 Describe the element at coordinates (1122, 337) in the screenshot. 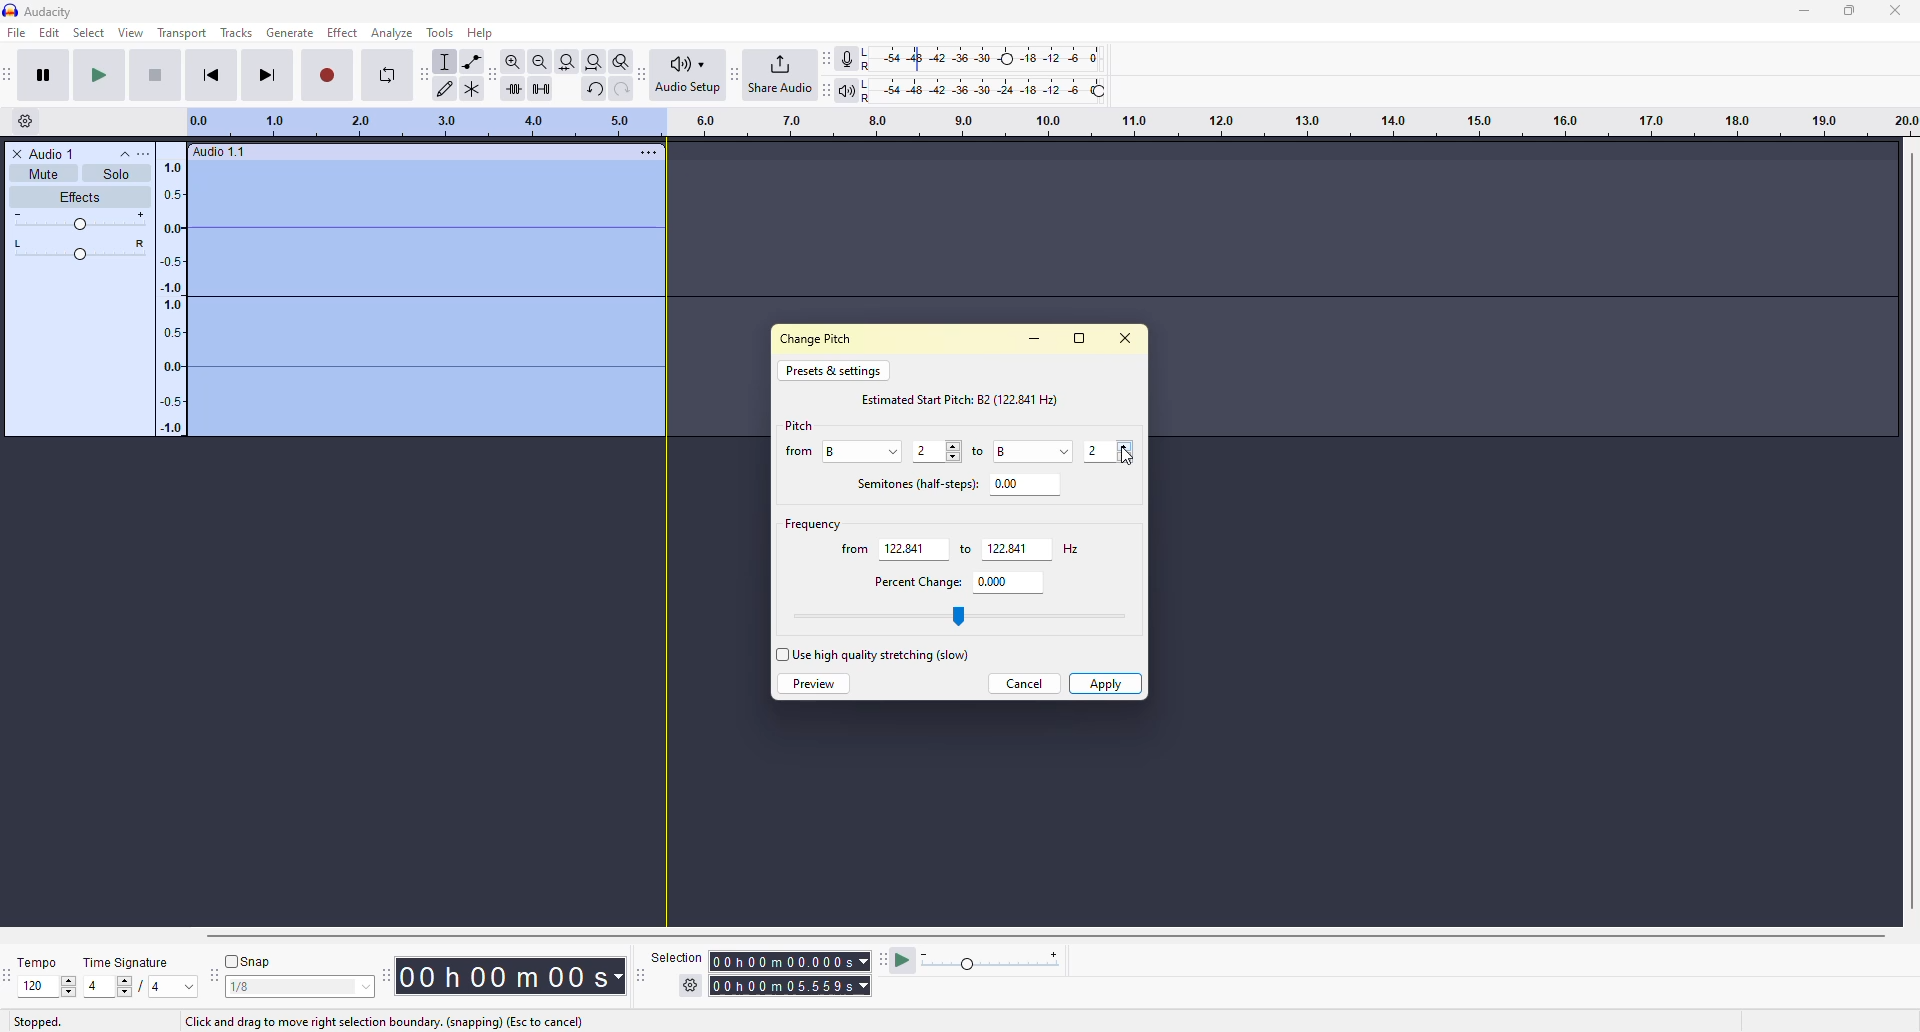

I see `close` at that location.